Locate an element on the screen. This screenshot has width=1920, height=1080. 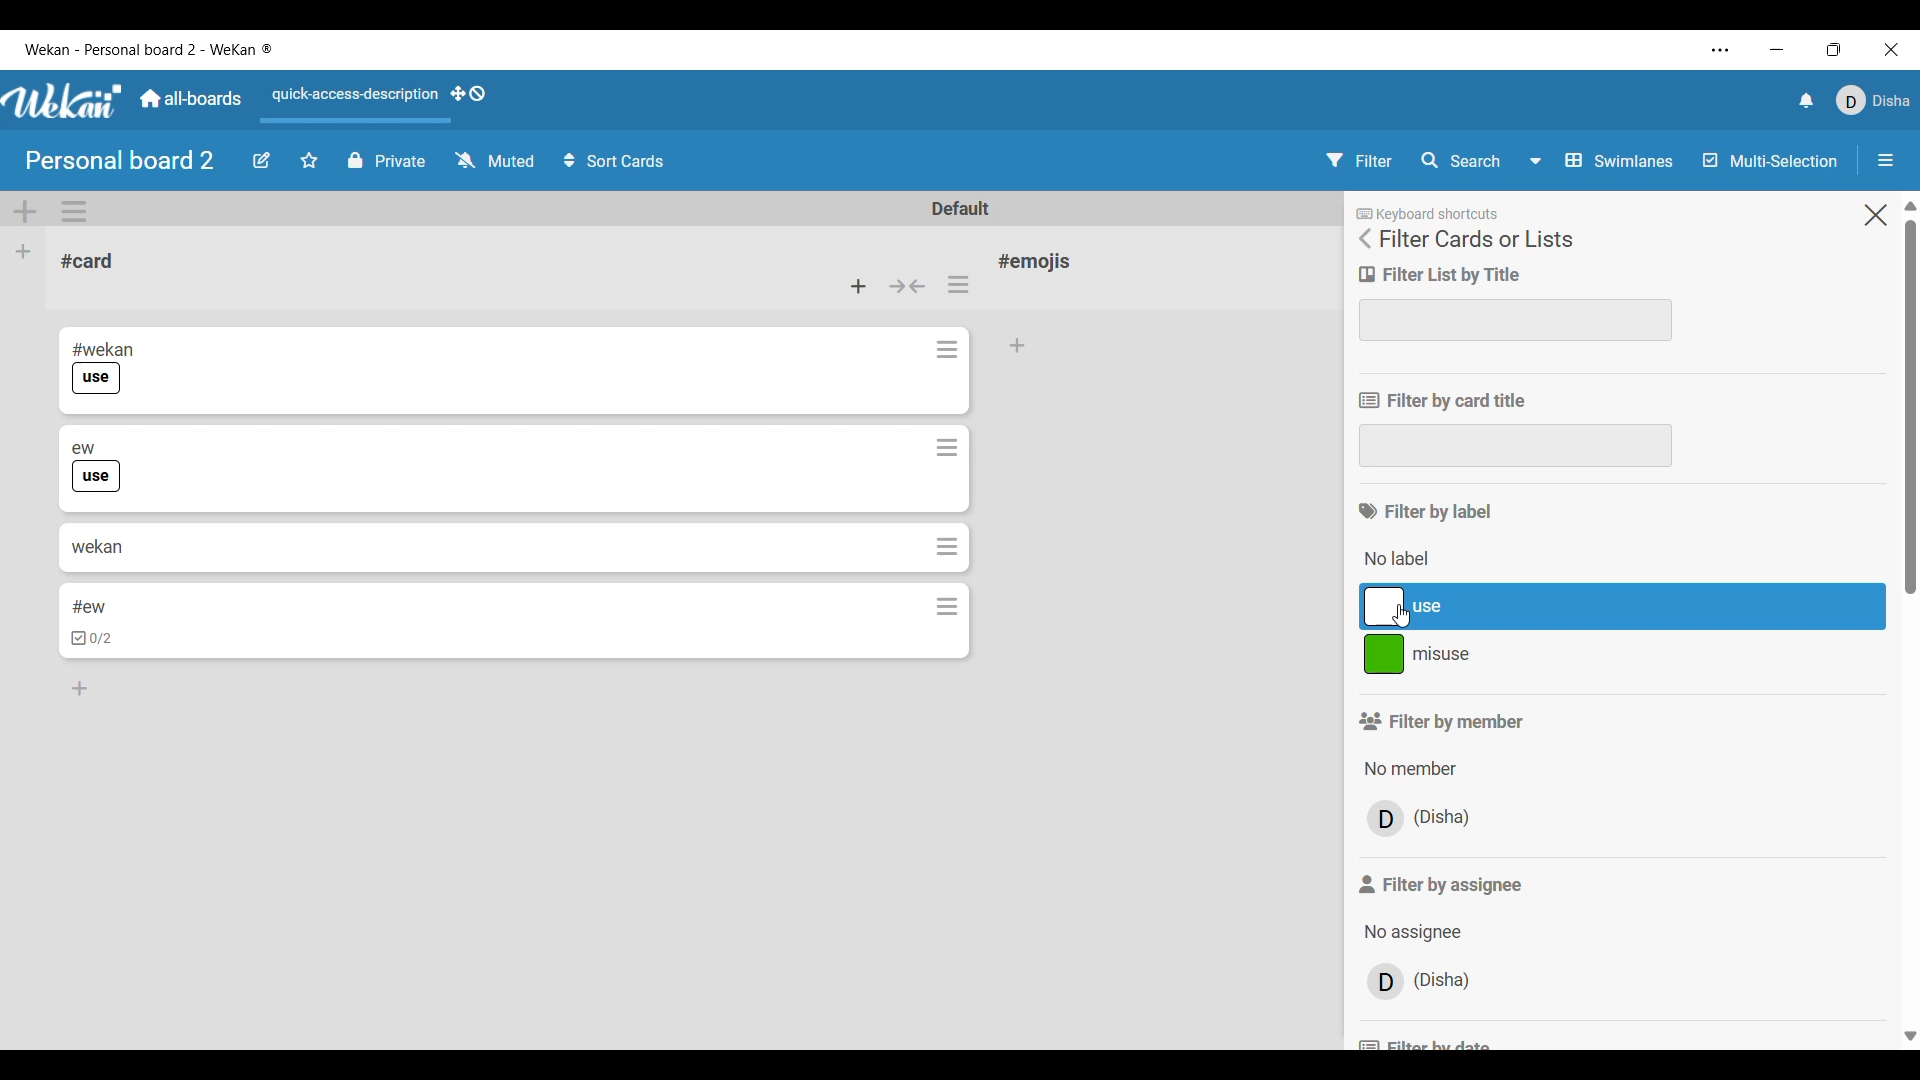
checkbox  is located at coordinates (94, 640).